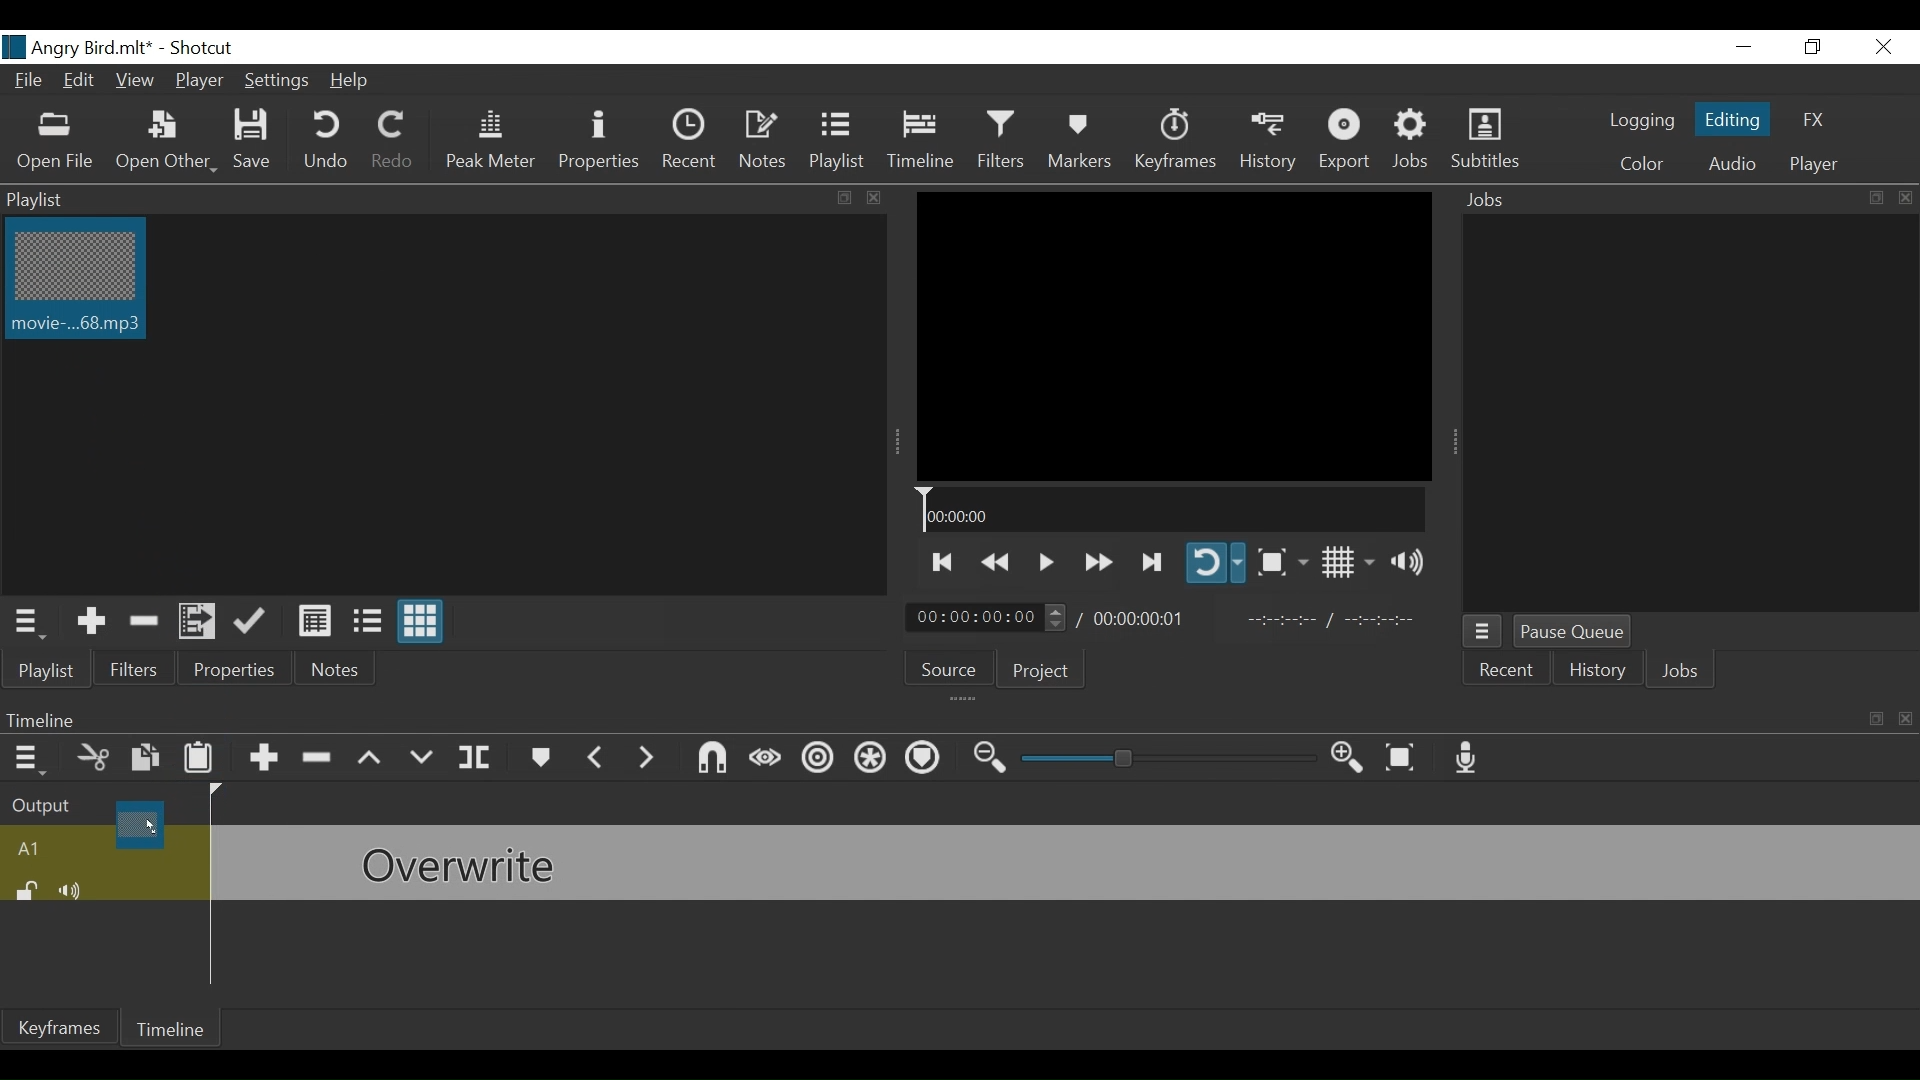 Image resolution: width=1920 pixels, height=1080 pixels. I want to click on Previous marker, so click(597, 756).